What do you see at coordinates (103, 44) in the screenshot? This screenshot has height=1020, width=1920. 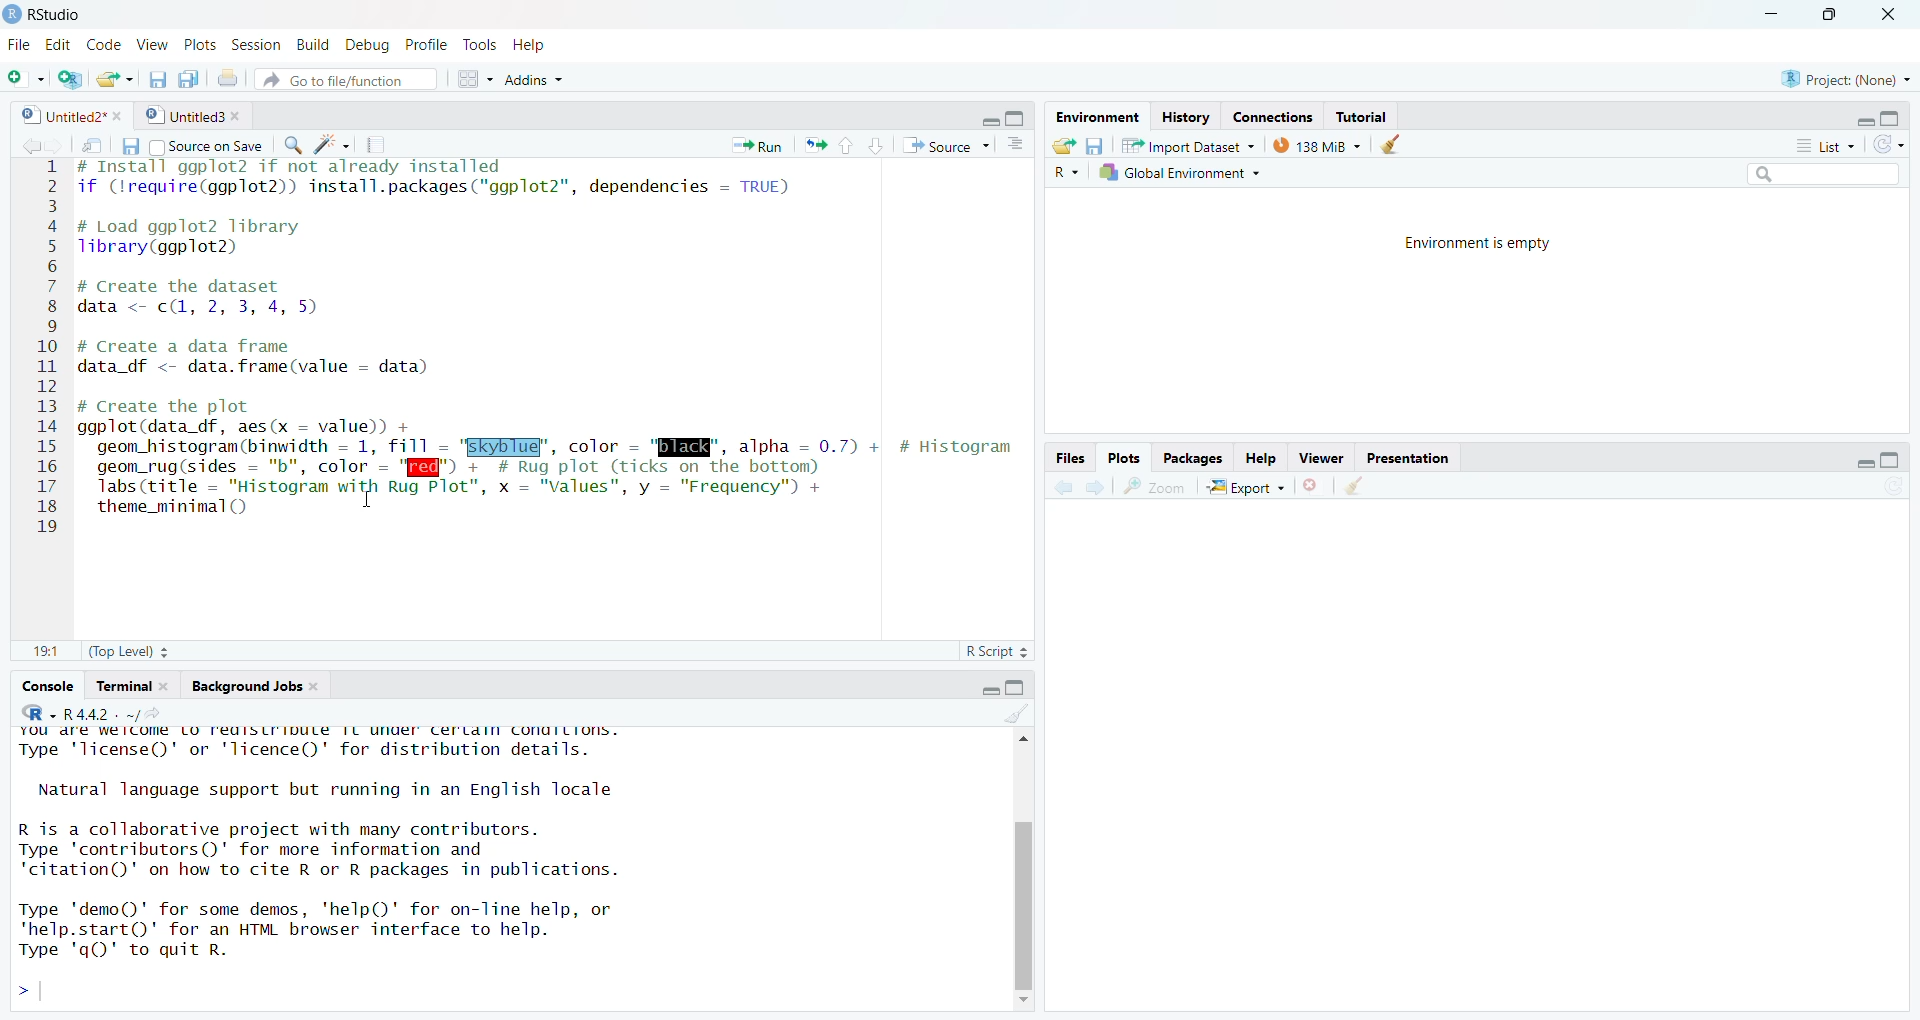 I see `Code` at bounding box center [103, 44].